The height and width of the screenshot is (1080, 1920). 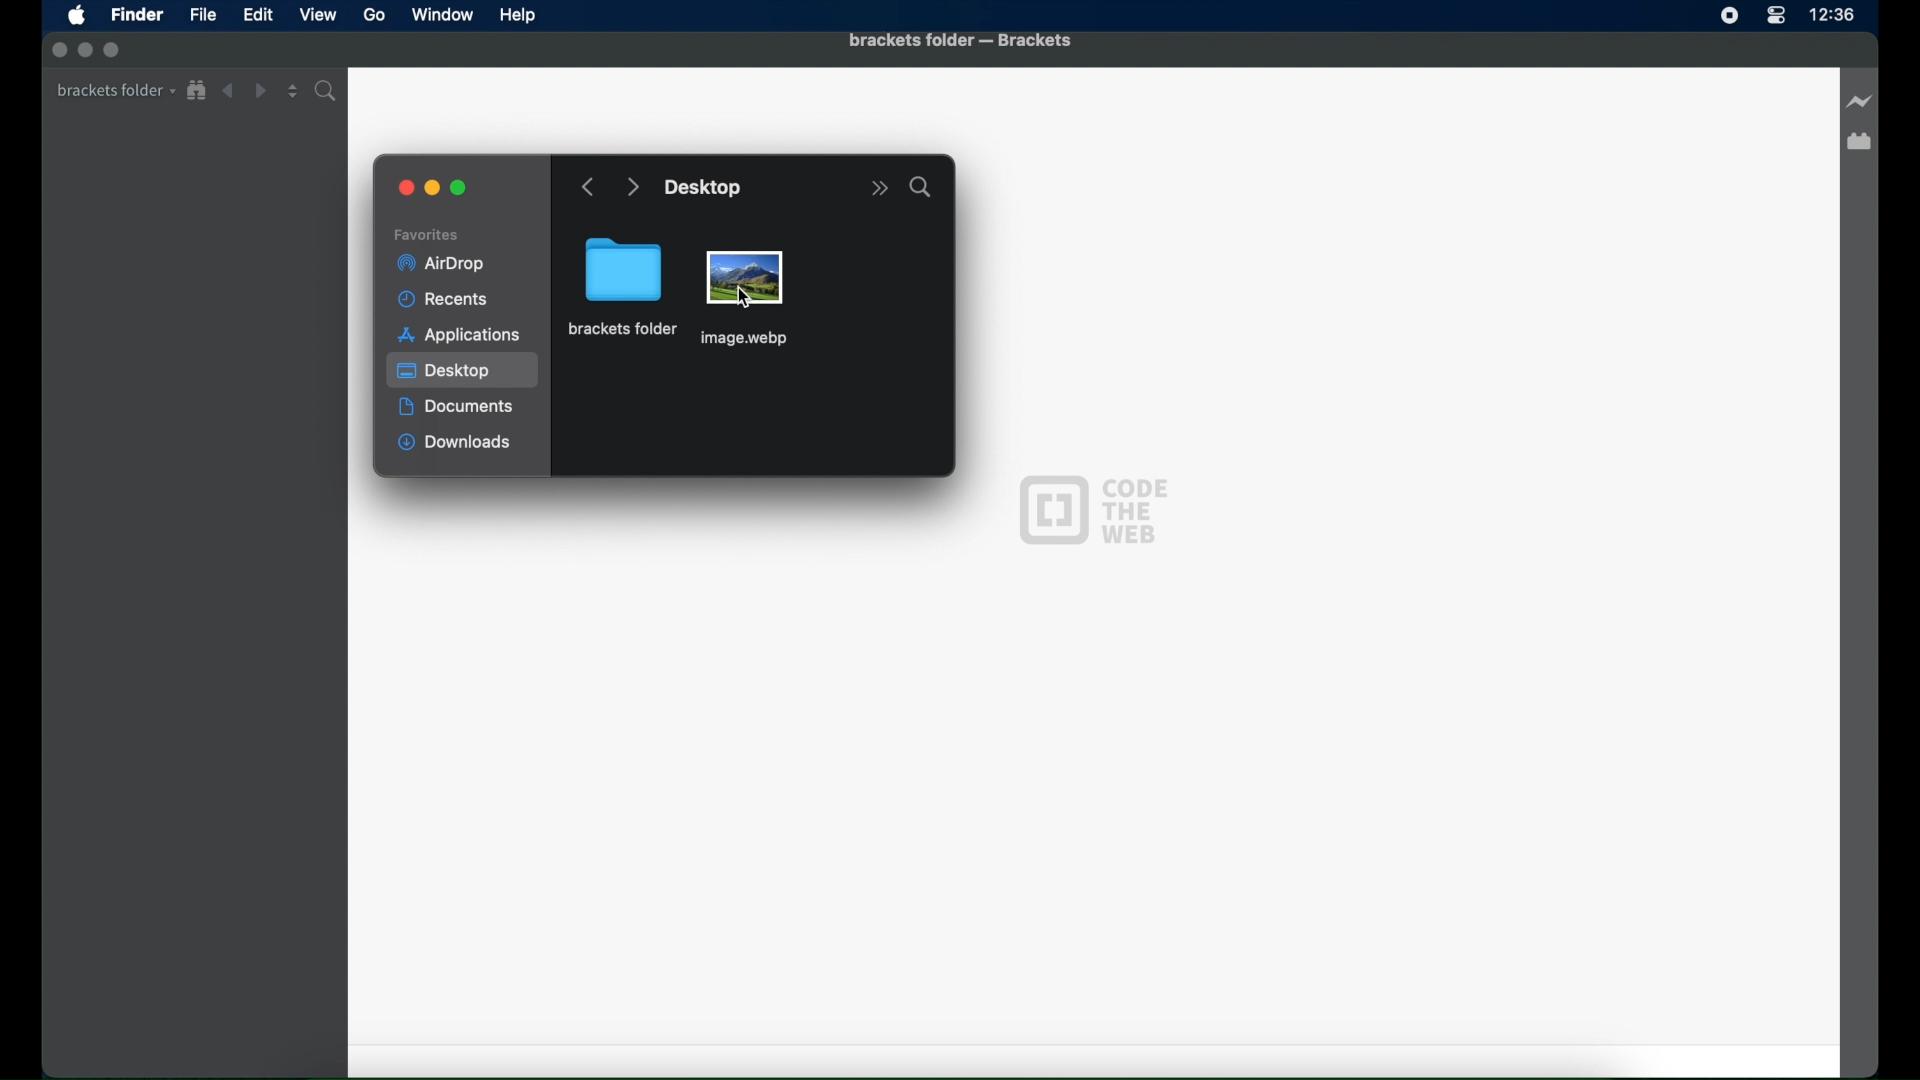 I want to click on find in folder, so click(x=329, y=91).